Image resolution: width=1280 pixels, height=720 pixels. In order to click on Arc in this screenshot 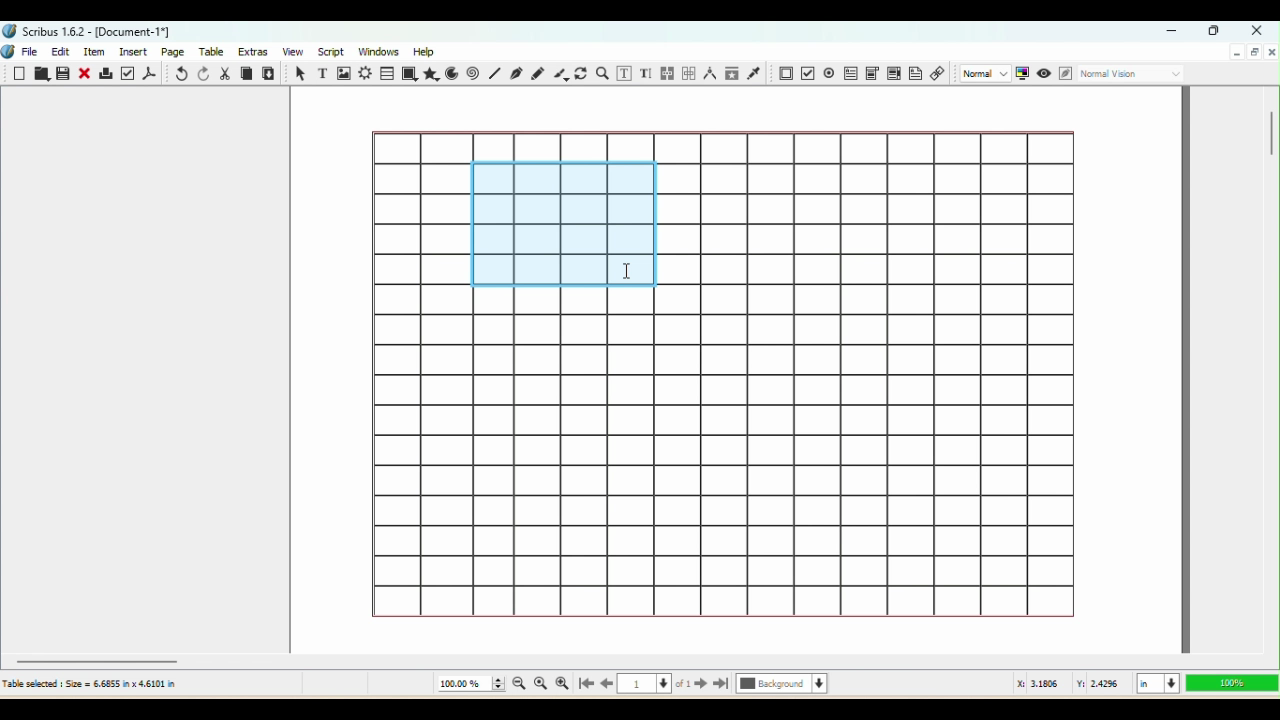, I will do `click(454, 73)`.